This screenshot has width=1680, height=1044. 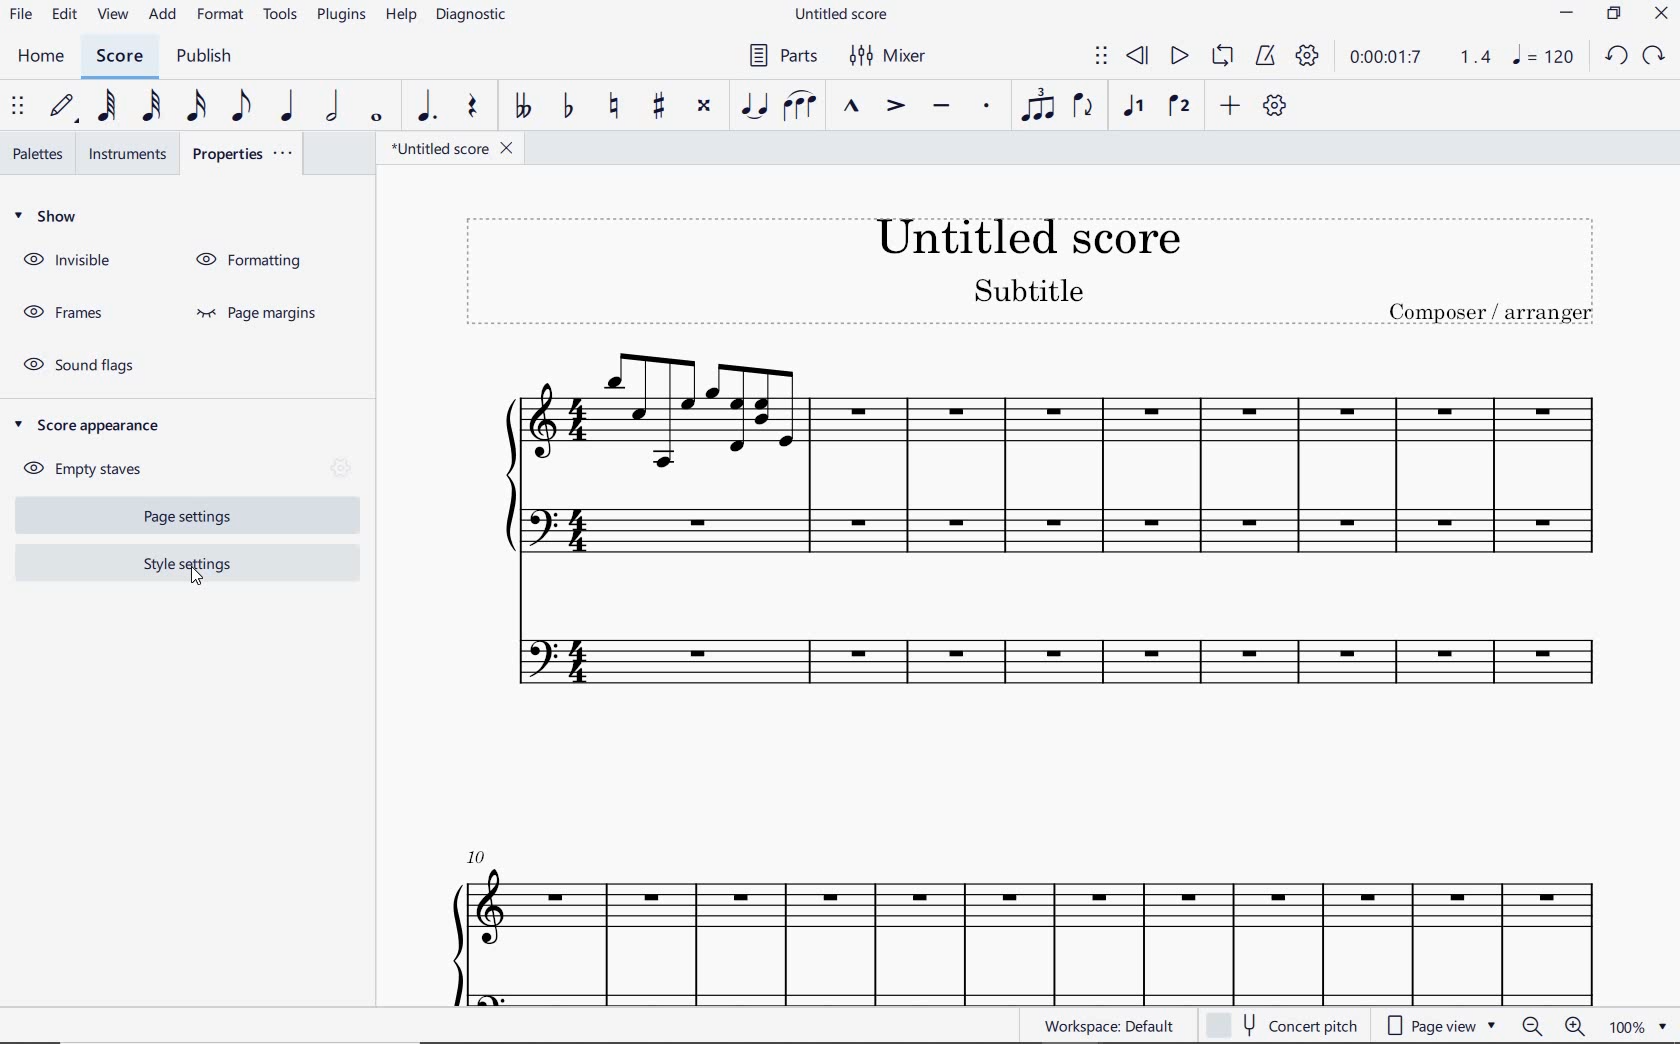 I want to click on UNDO, so click(x=1616, y=54).